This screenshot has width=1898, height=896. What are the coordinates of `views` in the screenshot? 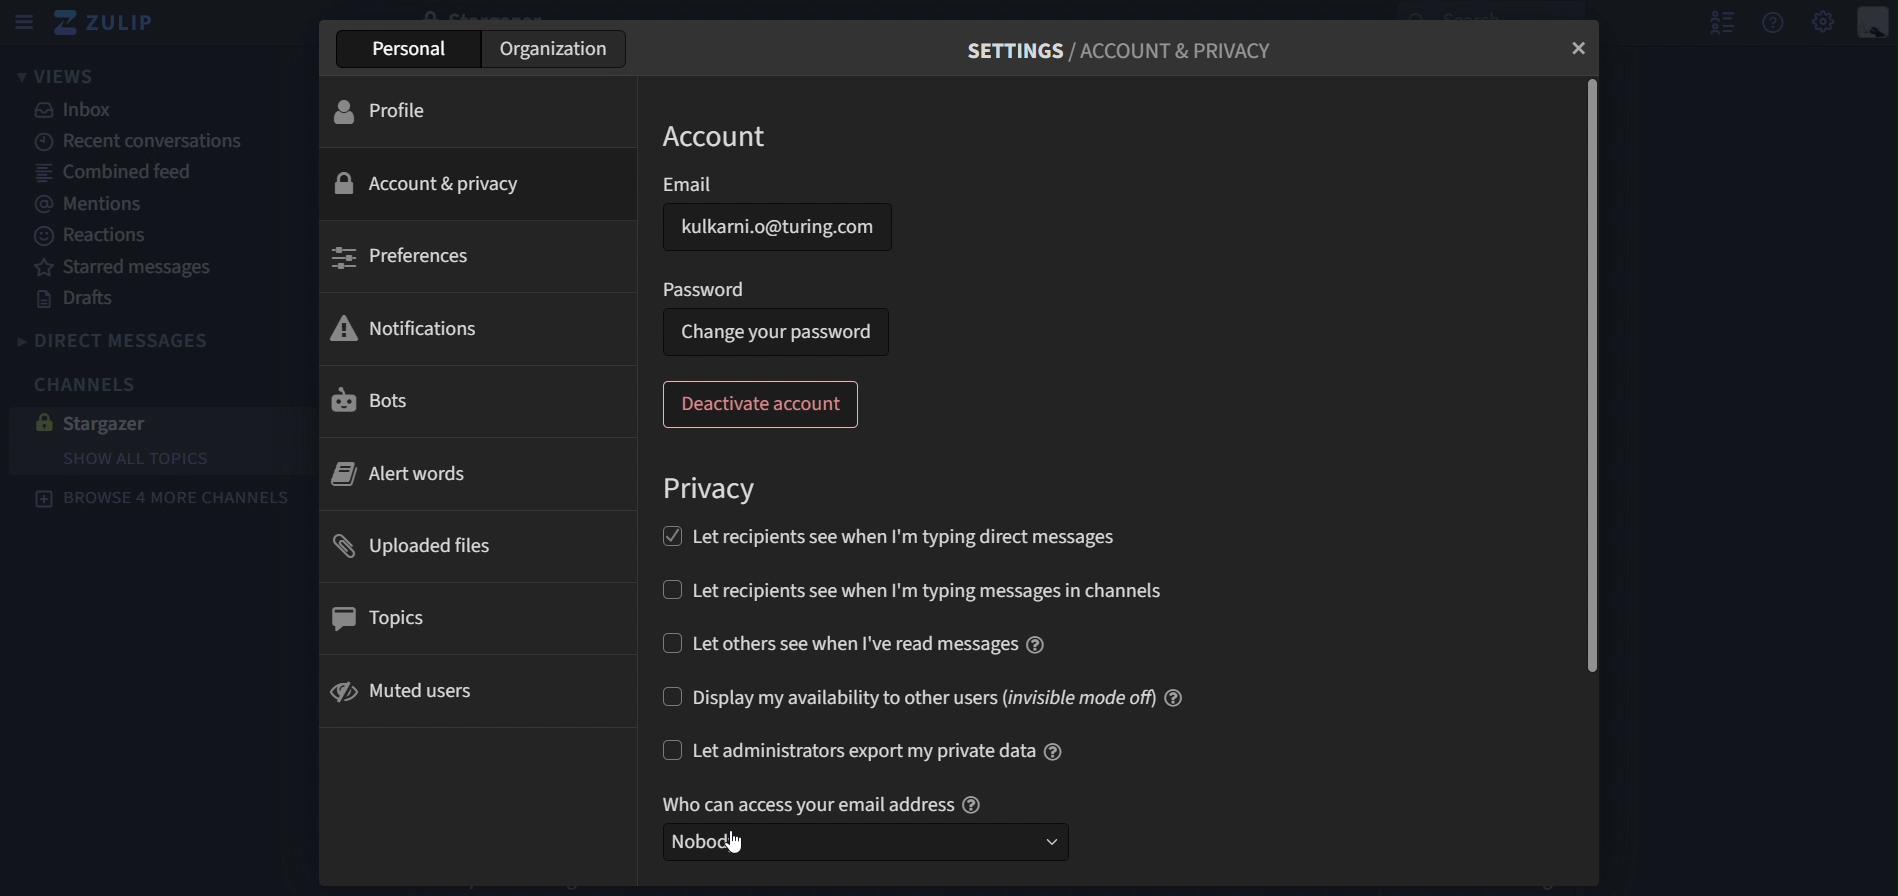 It's located at (56, 77).